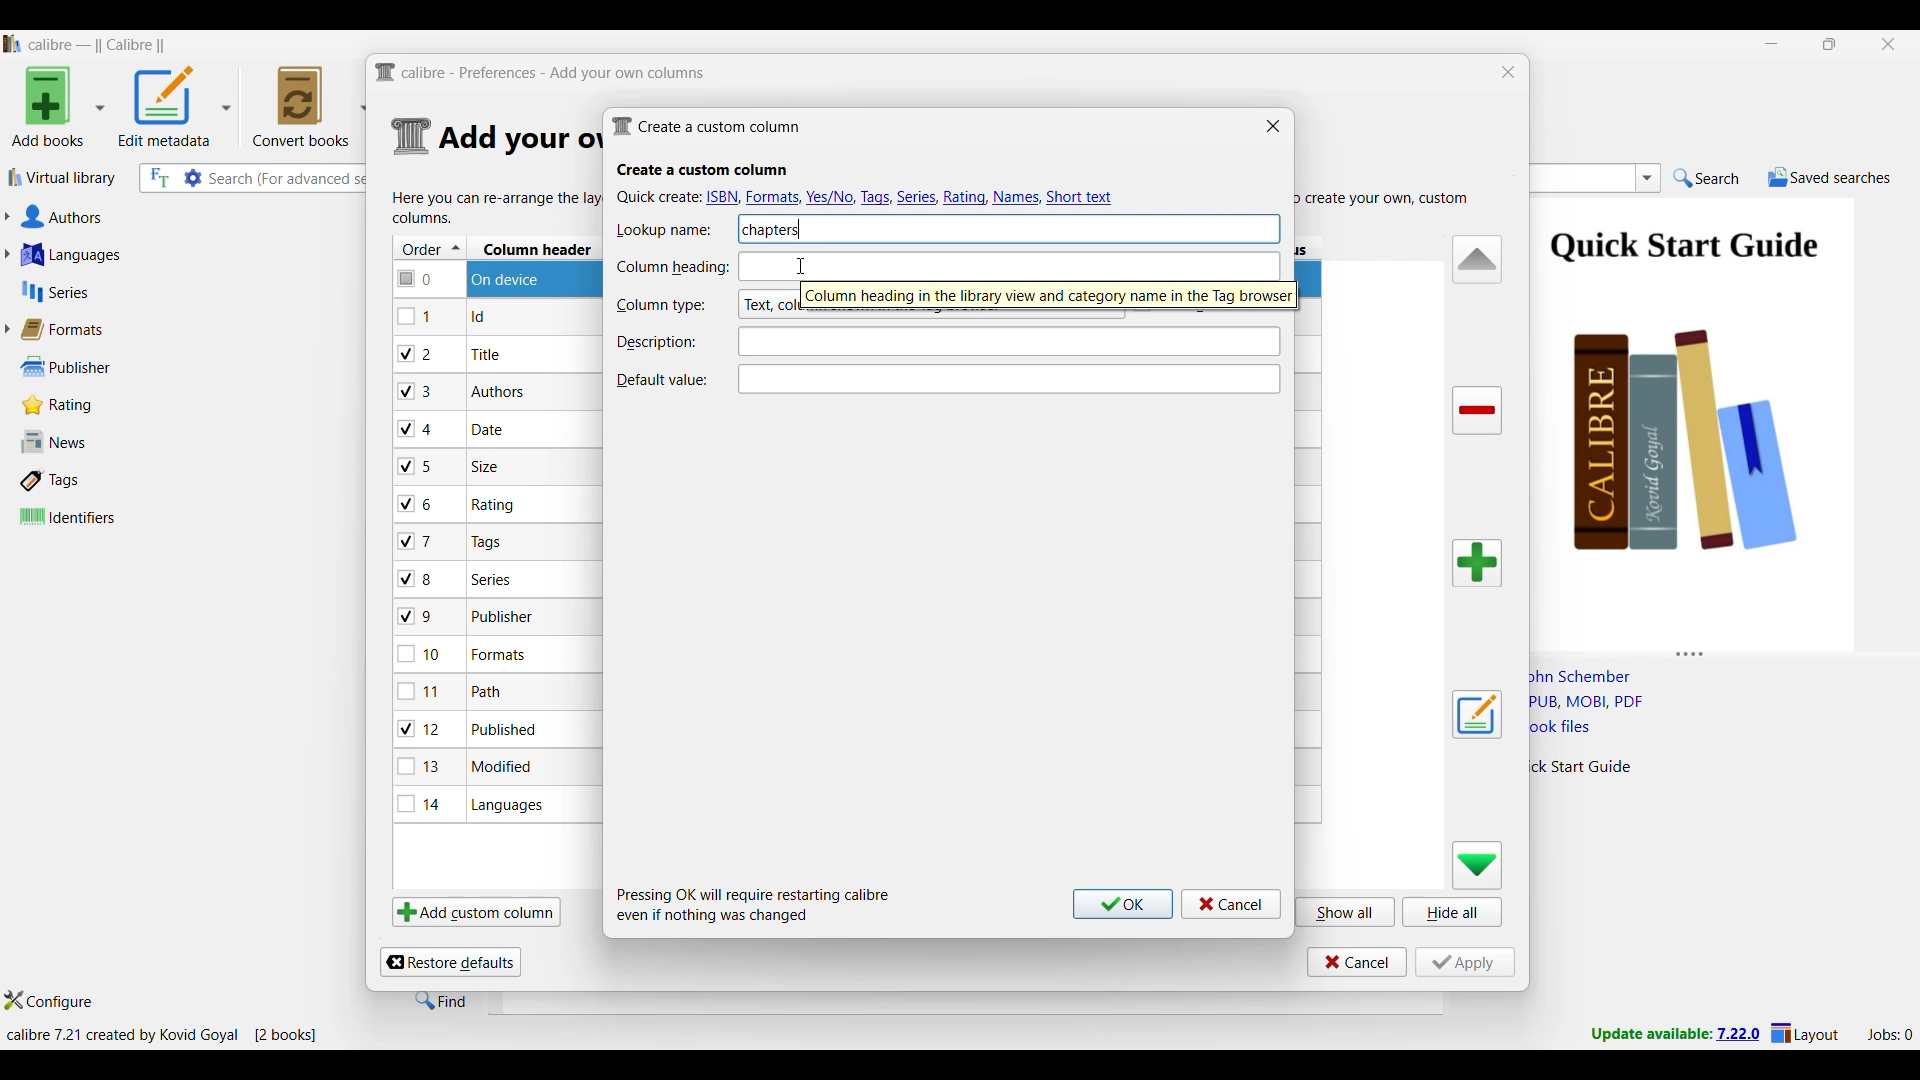 The width and height of the screenshot is (1920, 1080). Describe the element at coordinates (1772, 44) in the screenshot. I see `Minimize` at that location.